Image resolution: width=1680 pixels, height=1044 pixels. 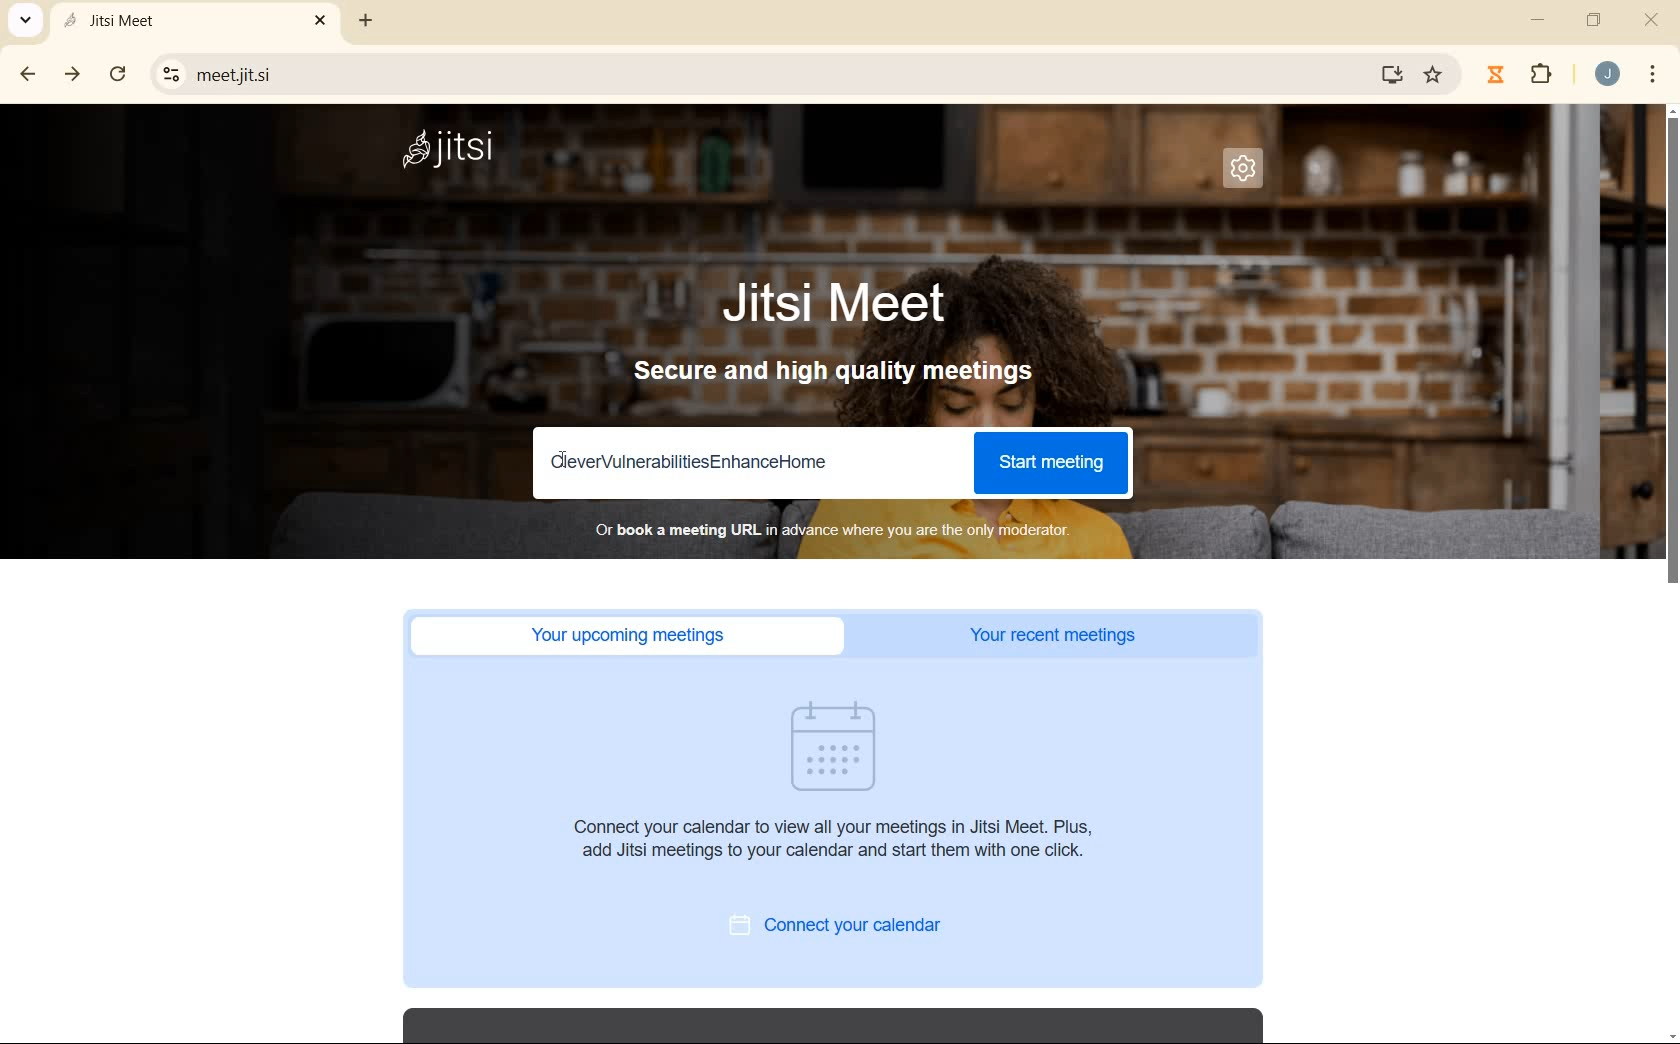 What do you see at coordinates (1390, 75) in the screenshot?
I see `Download` at bounding box center [1390, 75].